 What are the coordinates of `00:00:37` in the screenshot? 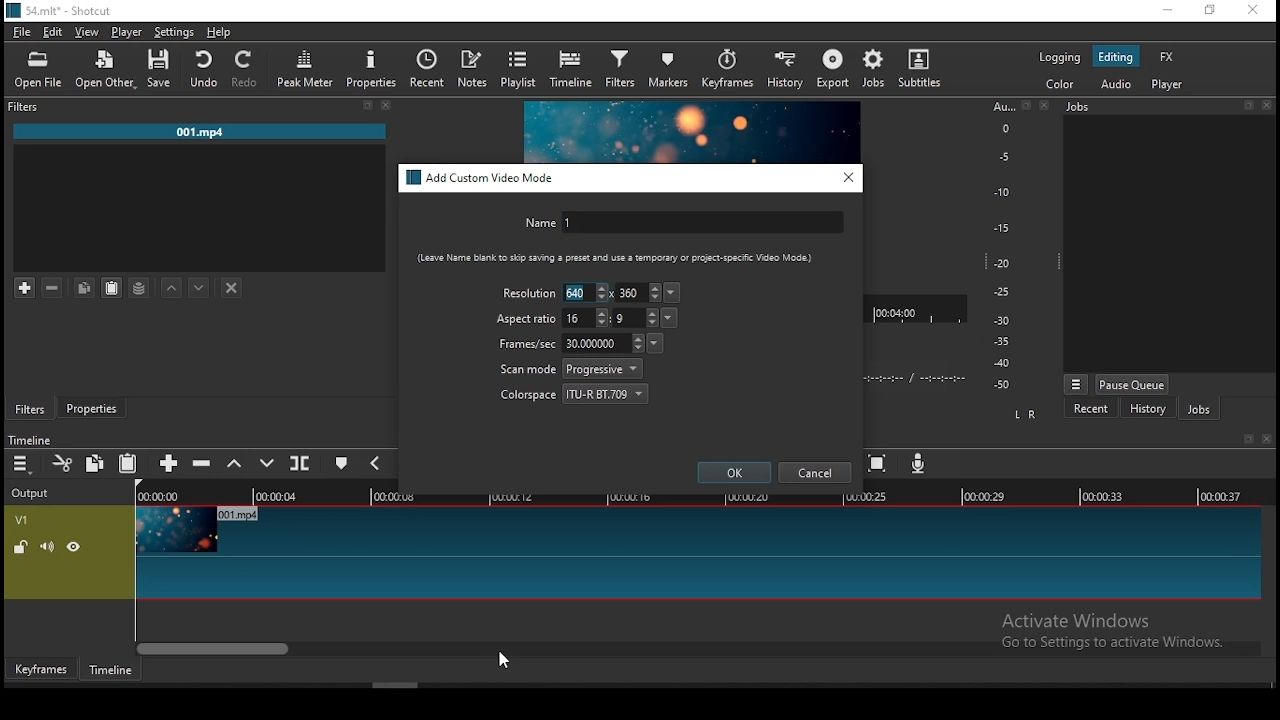 It's located at (1224, 496).